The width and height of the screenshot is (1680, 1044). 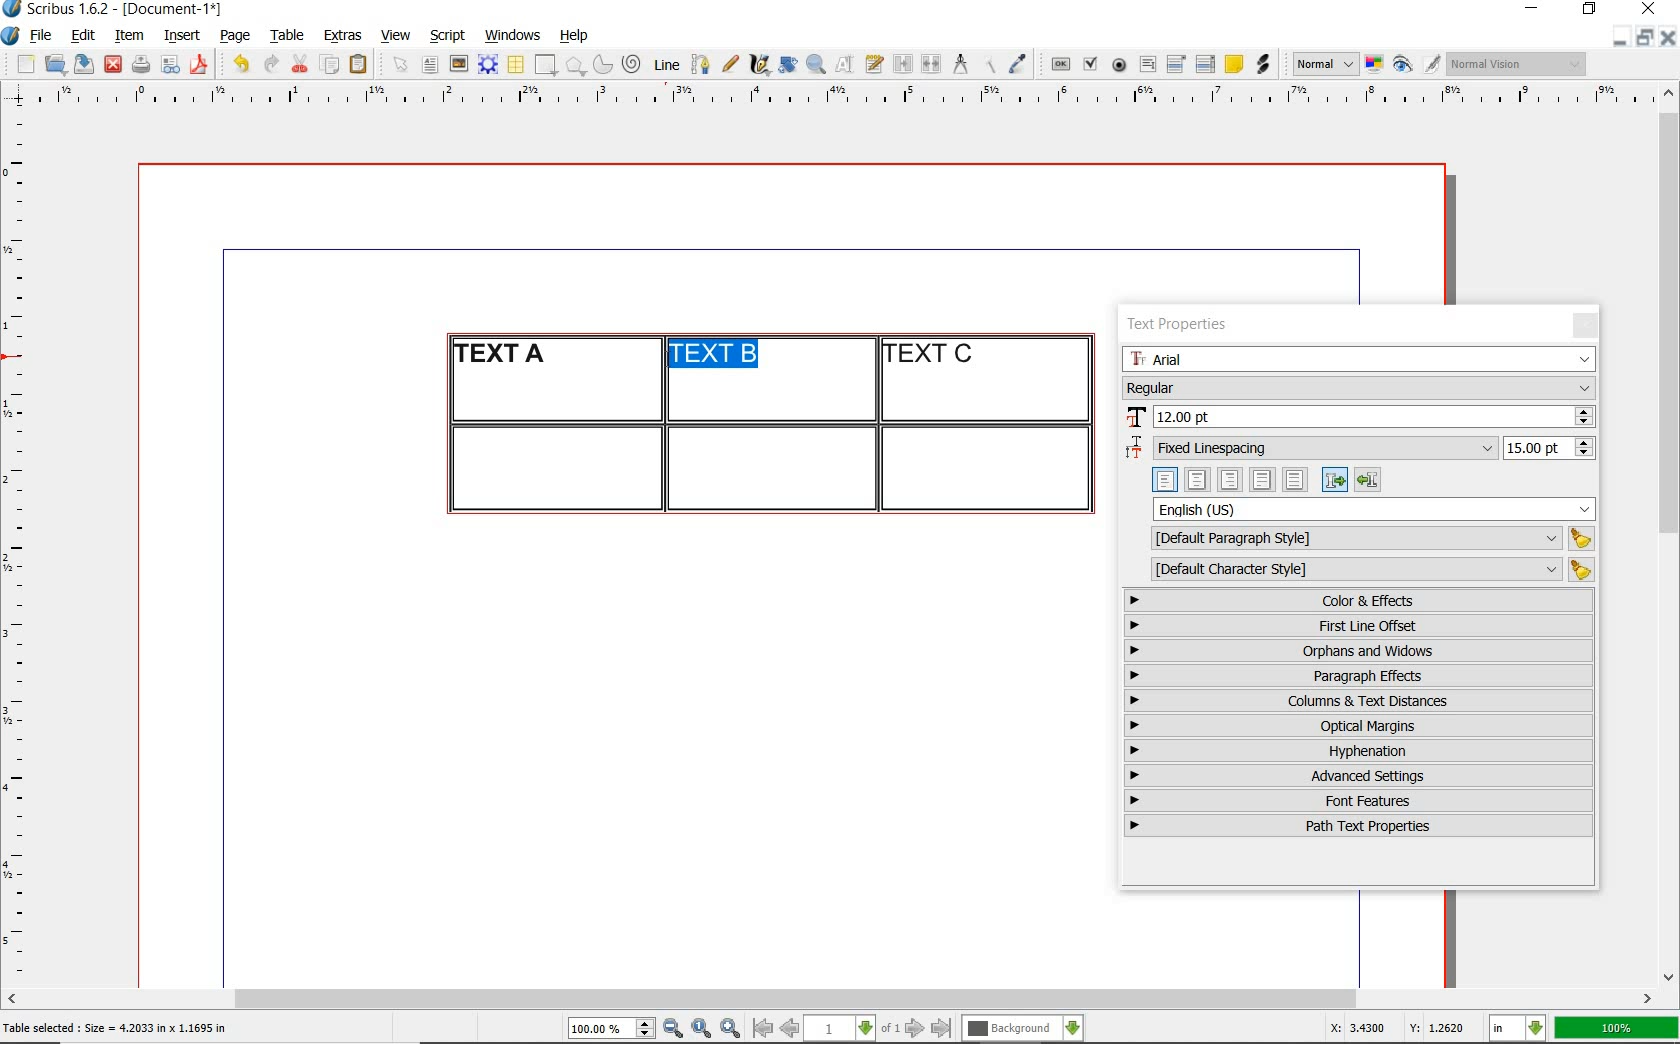 What do you see at coordinates (730, 64) in the screenshot?
I see `freehand line` at bounding box center [730, 64].